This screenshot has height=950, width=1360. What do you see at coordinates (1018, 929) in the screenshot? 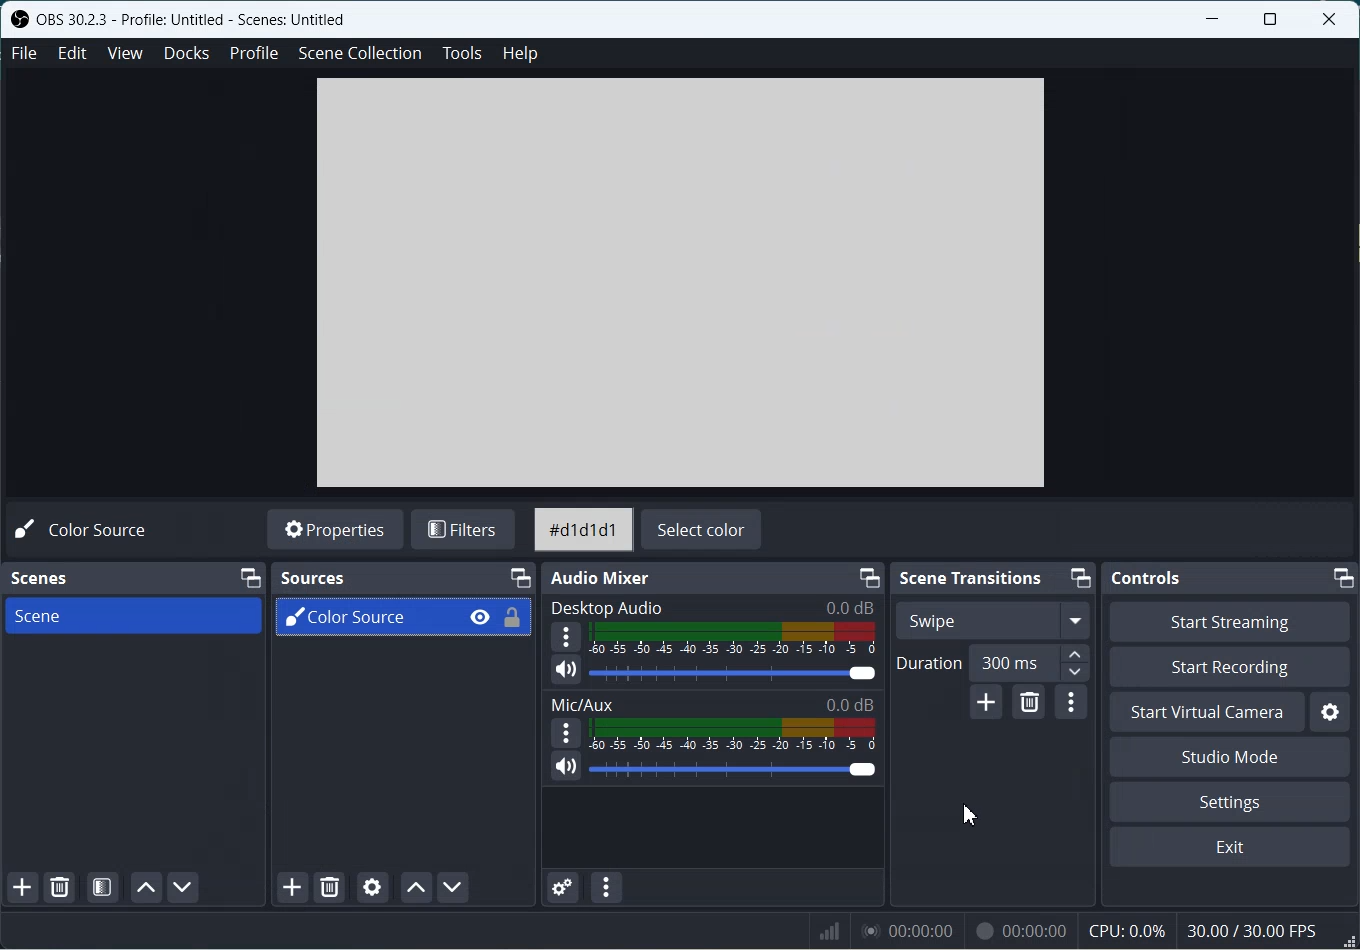
I see `00:00:00` at bounding box center [1018, 929].